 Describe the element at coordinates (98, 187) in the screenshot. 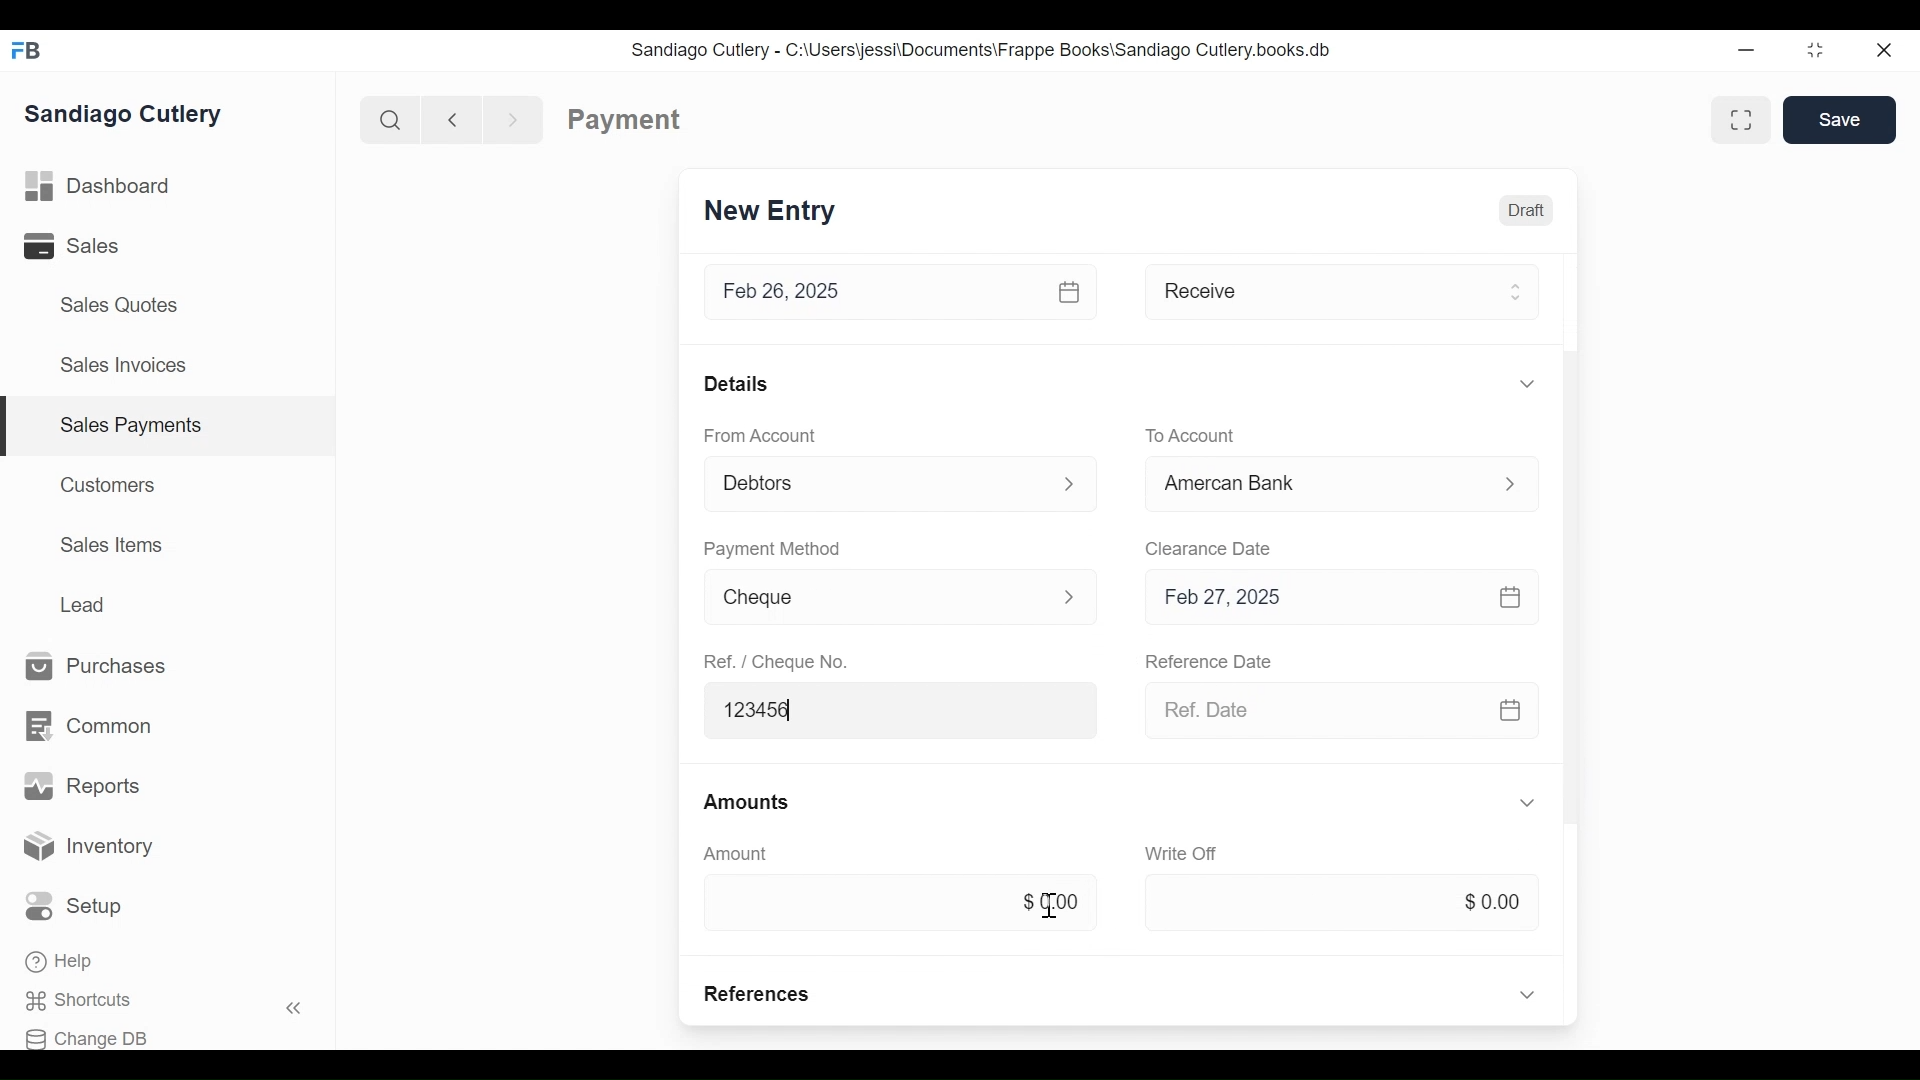

I see `Dashboard` at that location.